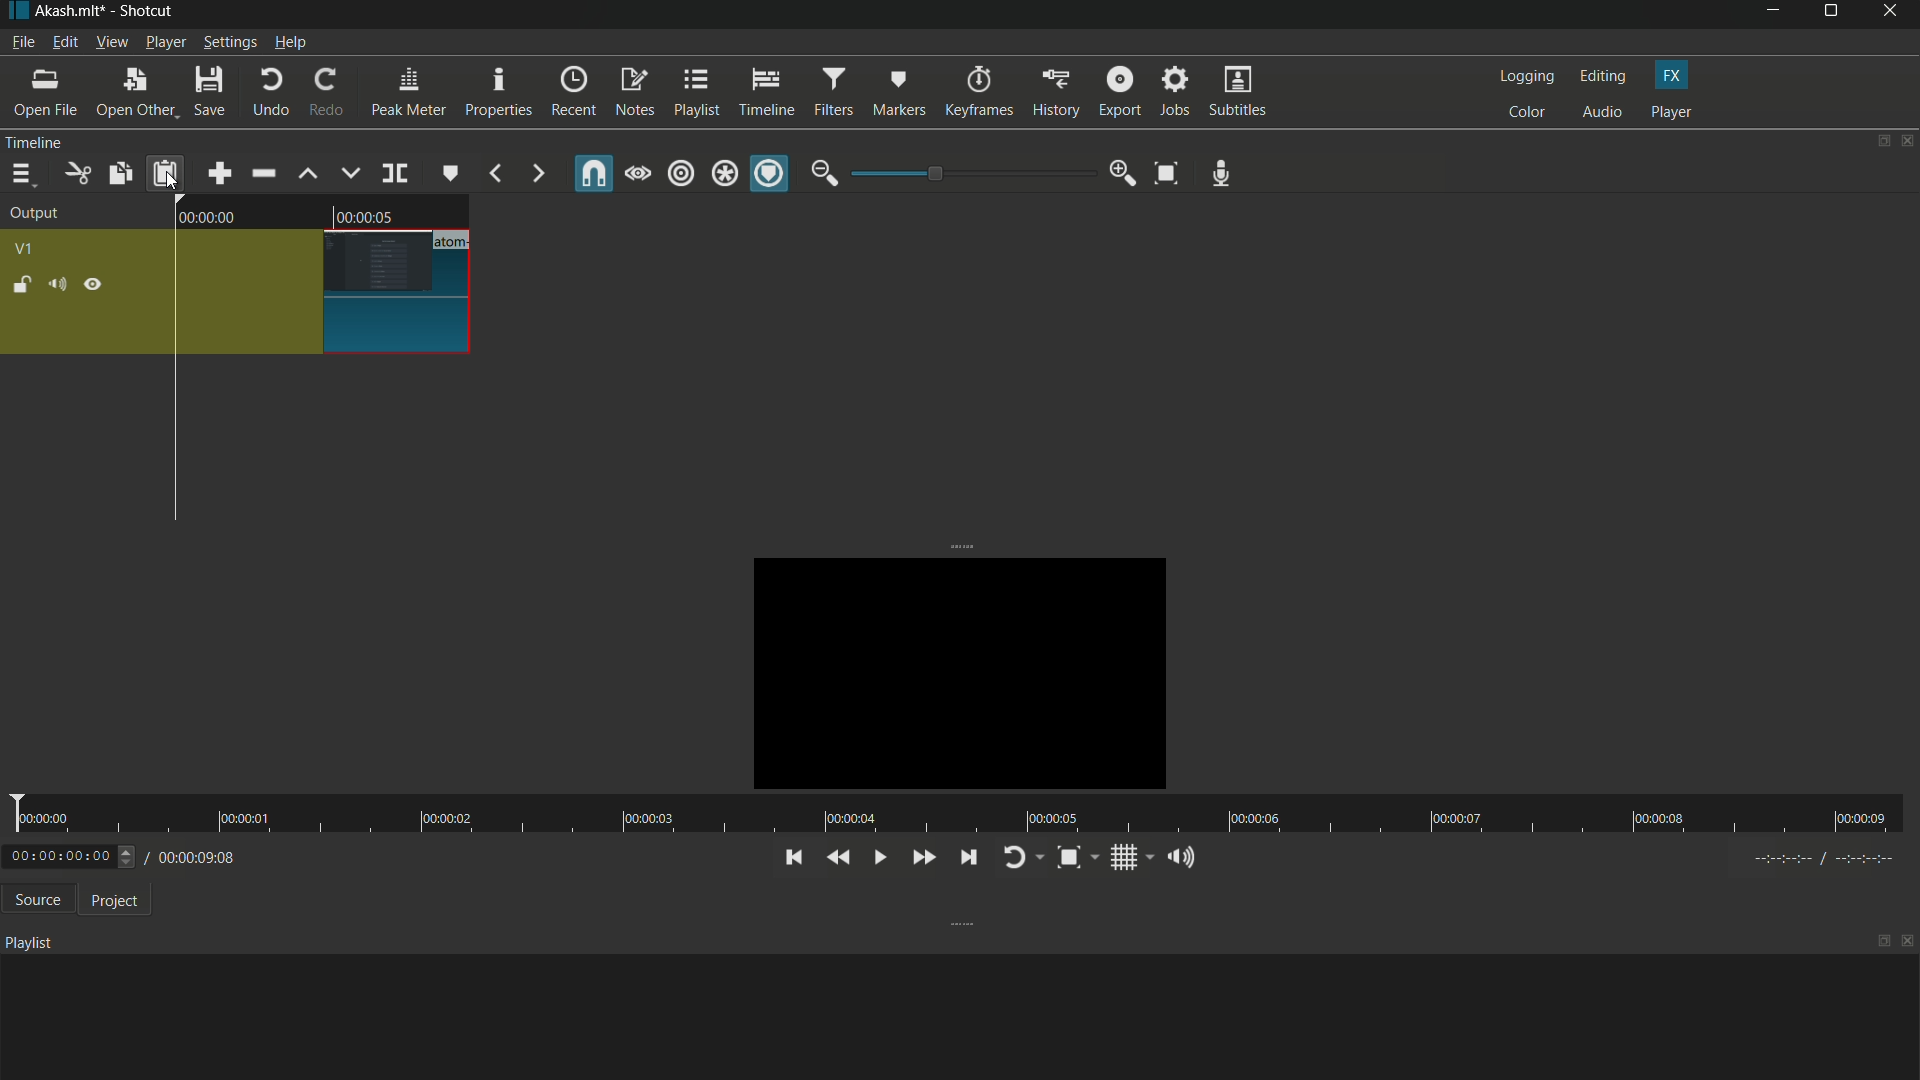  I want to click on timeline, so click(766, 90).